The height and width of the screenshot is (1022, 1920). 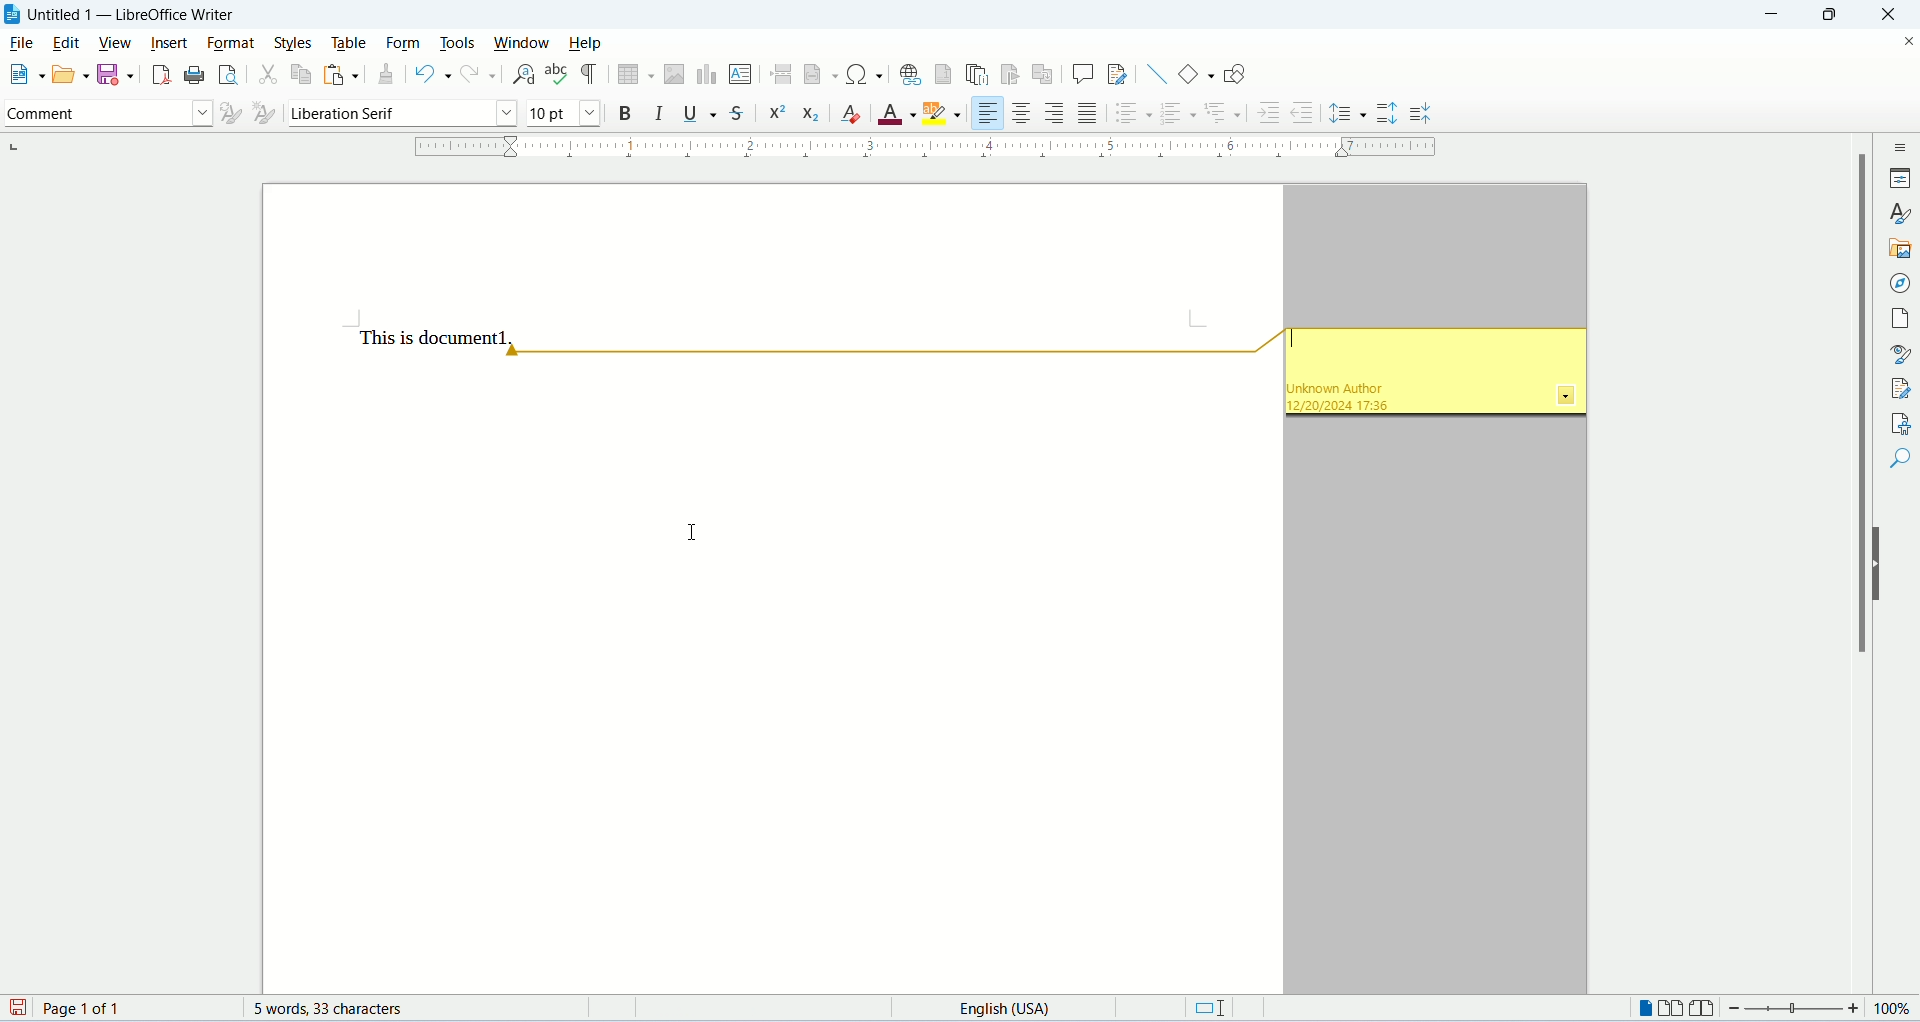 What do you see at coordinates (1267, 115) in the screenshot?
I see `increase indent` at bounding box center [1267, 115].